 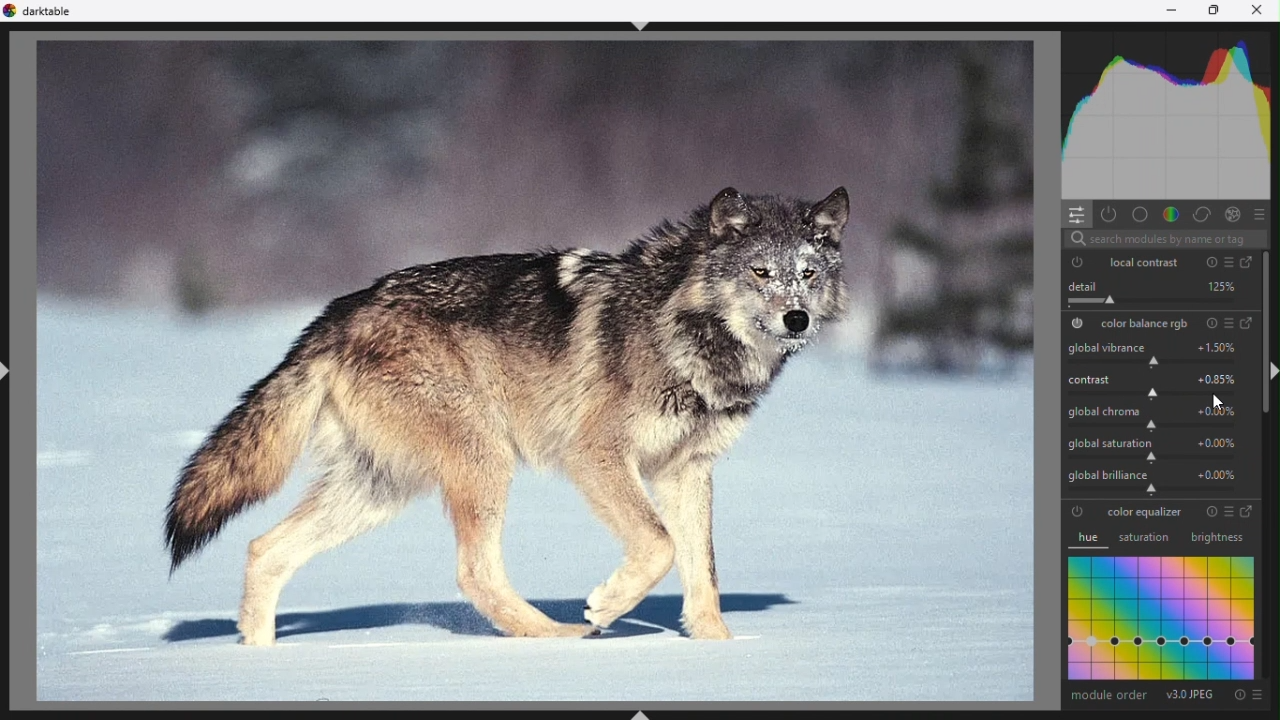 I want to click on shift+cltr+r, so click(x=1272, y=370).